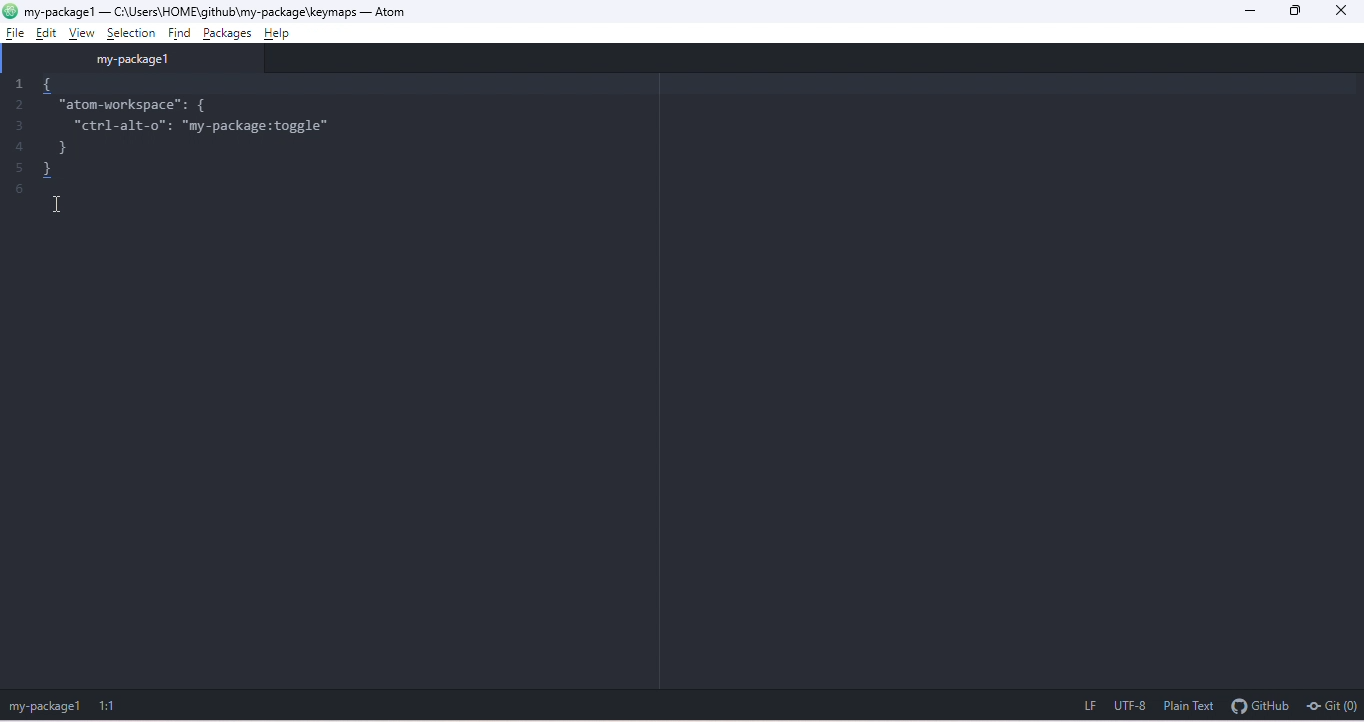  I want to click on plain text, so click(1193, 709).